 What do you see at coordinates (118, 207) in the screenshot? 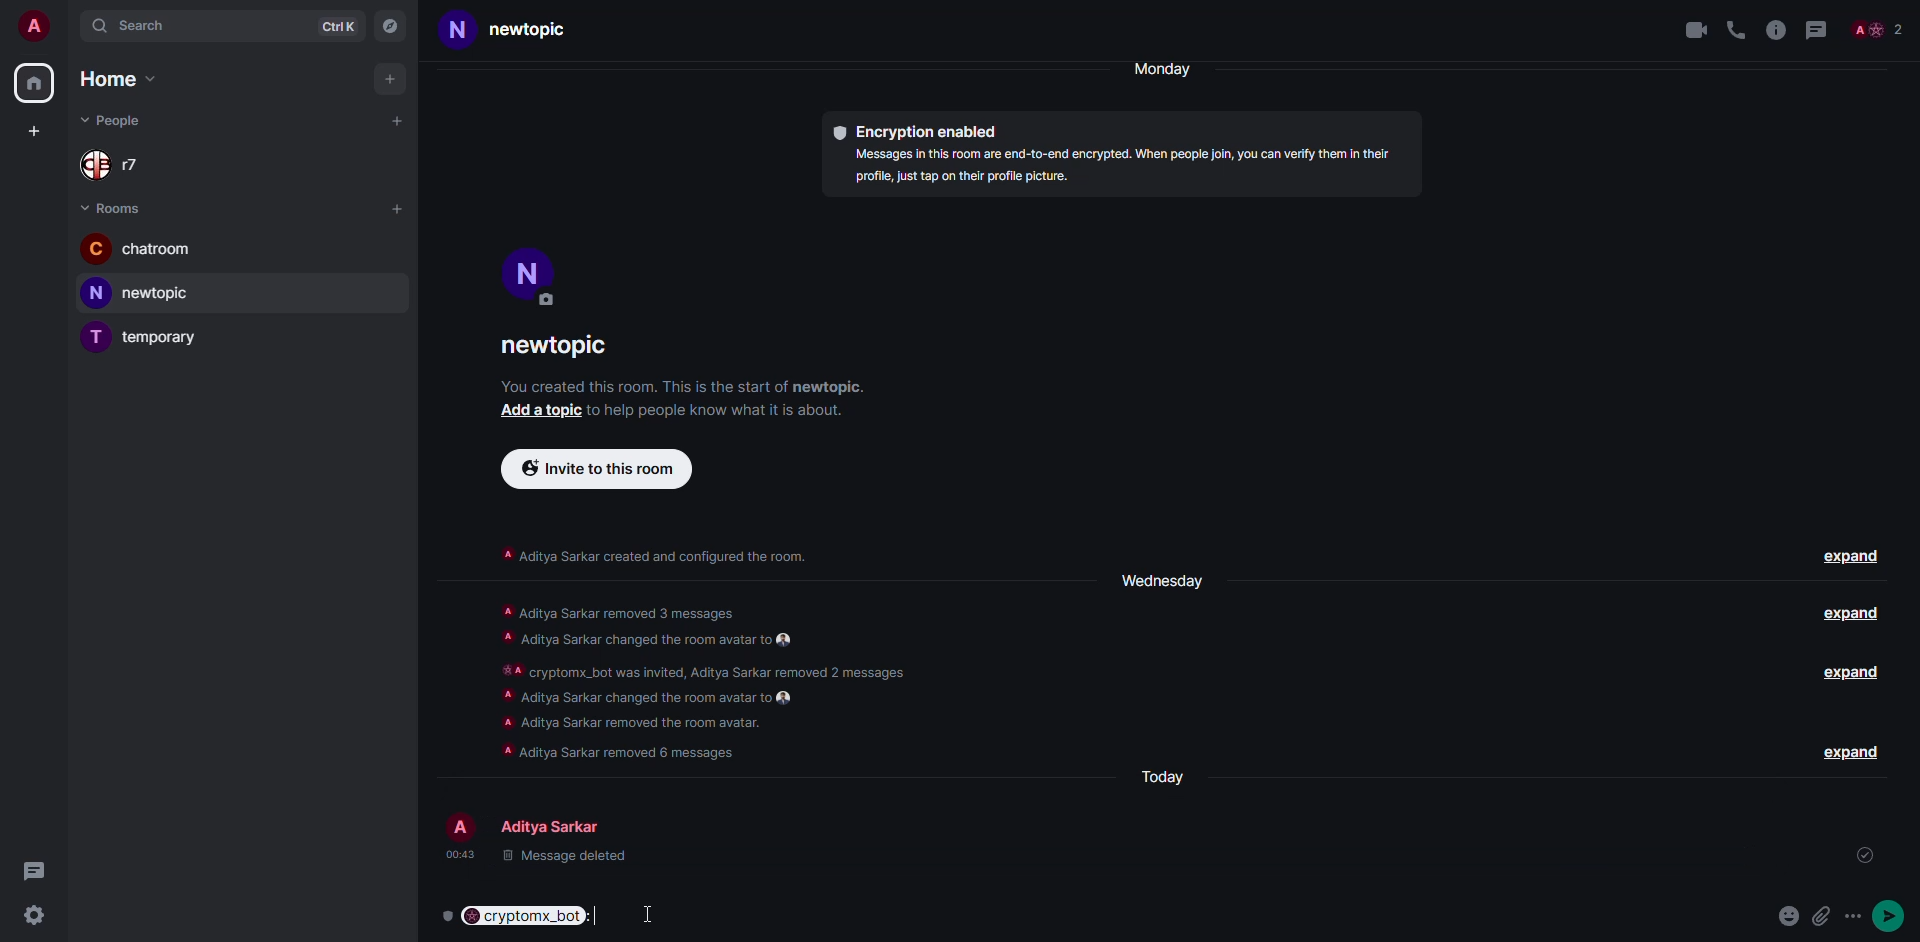
I see `rooms` at bounding box center [118, 207].